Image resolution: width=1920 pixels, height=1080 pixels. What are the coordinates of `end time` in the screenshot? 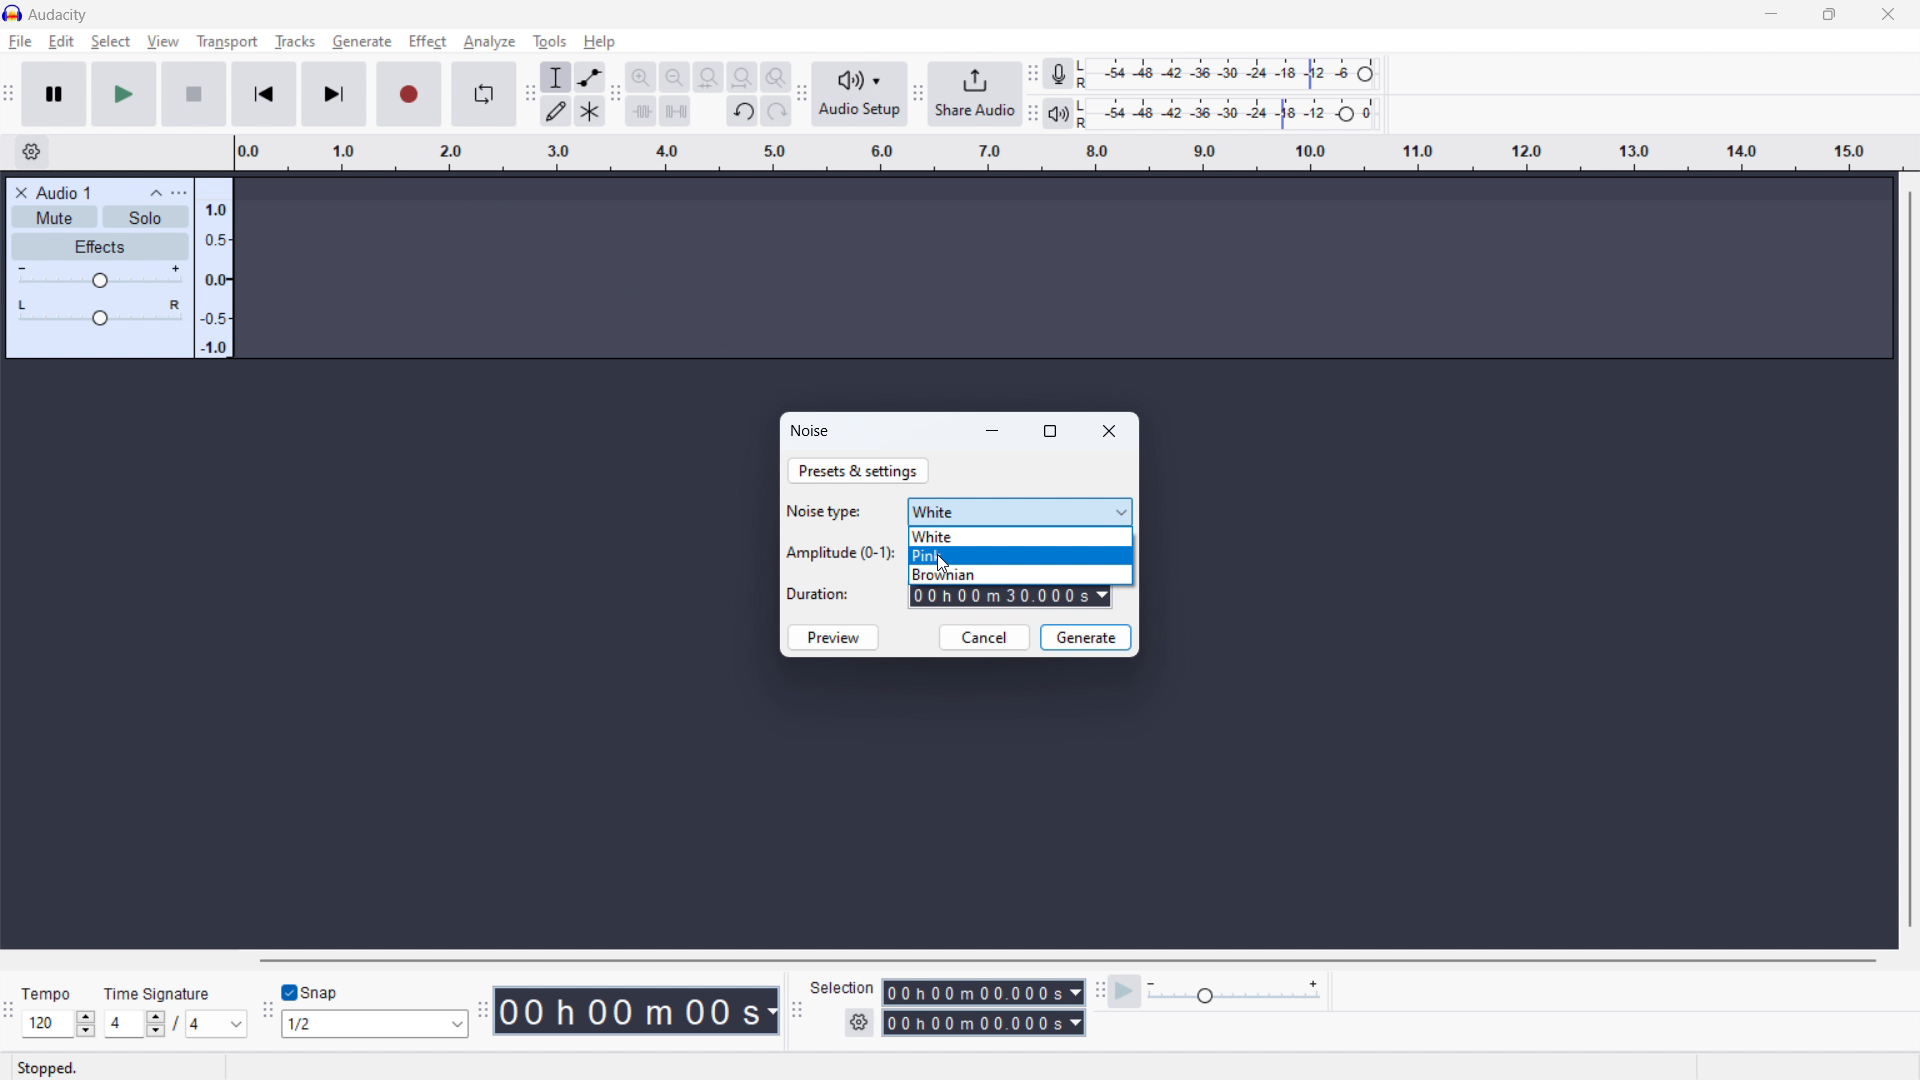 It's located at (982, 1022).